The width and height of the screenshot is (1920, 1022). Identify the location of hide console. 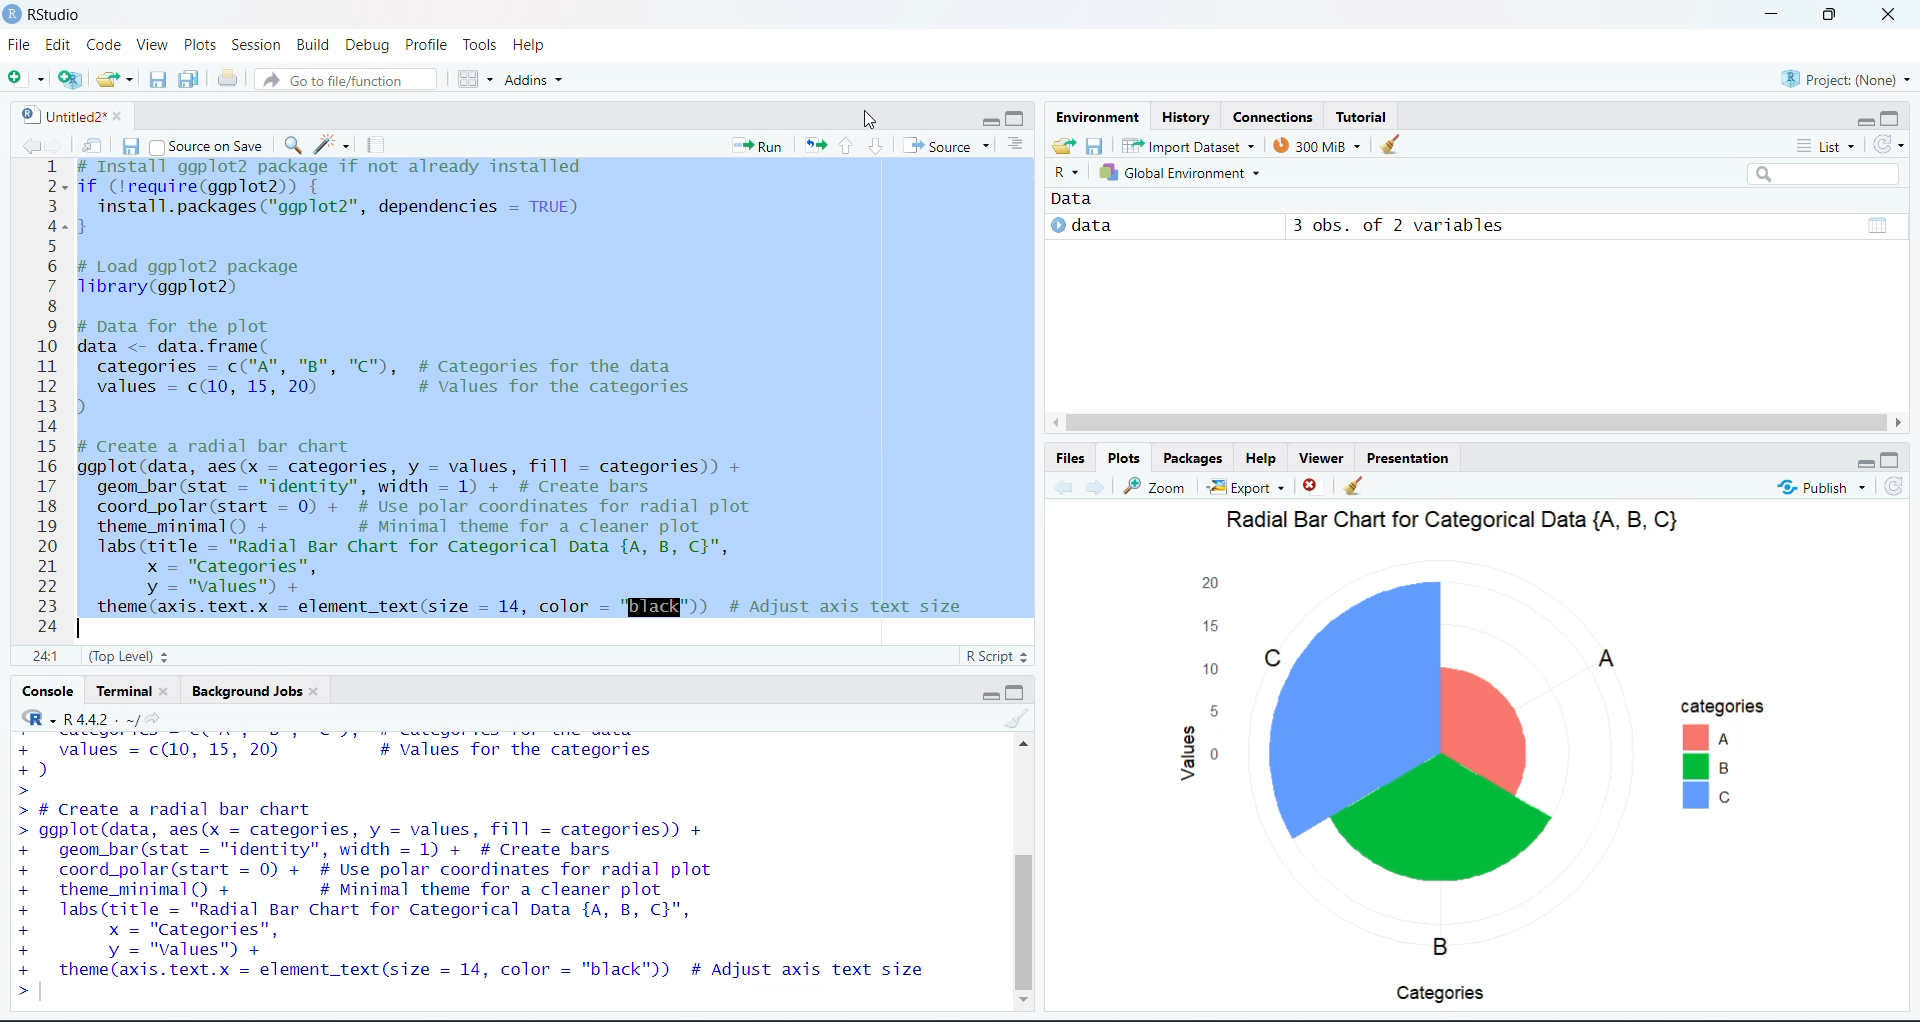
(1894, 461).